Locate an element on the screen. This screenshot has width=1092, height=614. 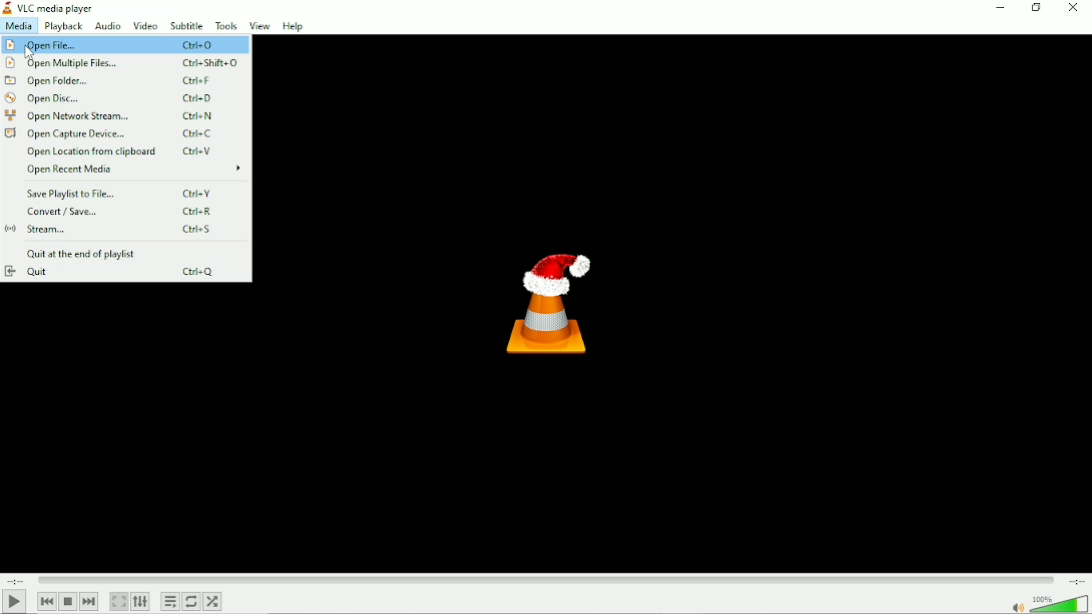
Previous is located at coordinates (43, 602).